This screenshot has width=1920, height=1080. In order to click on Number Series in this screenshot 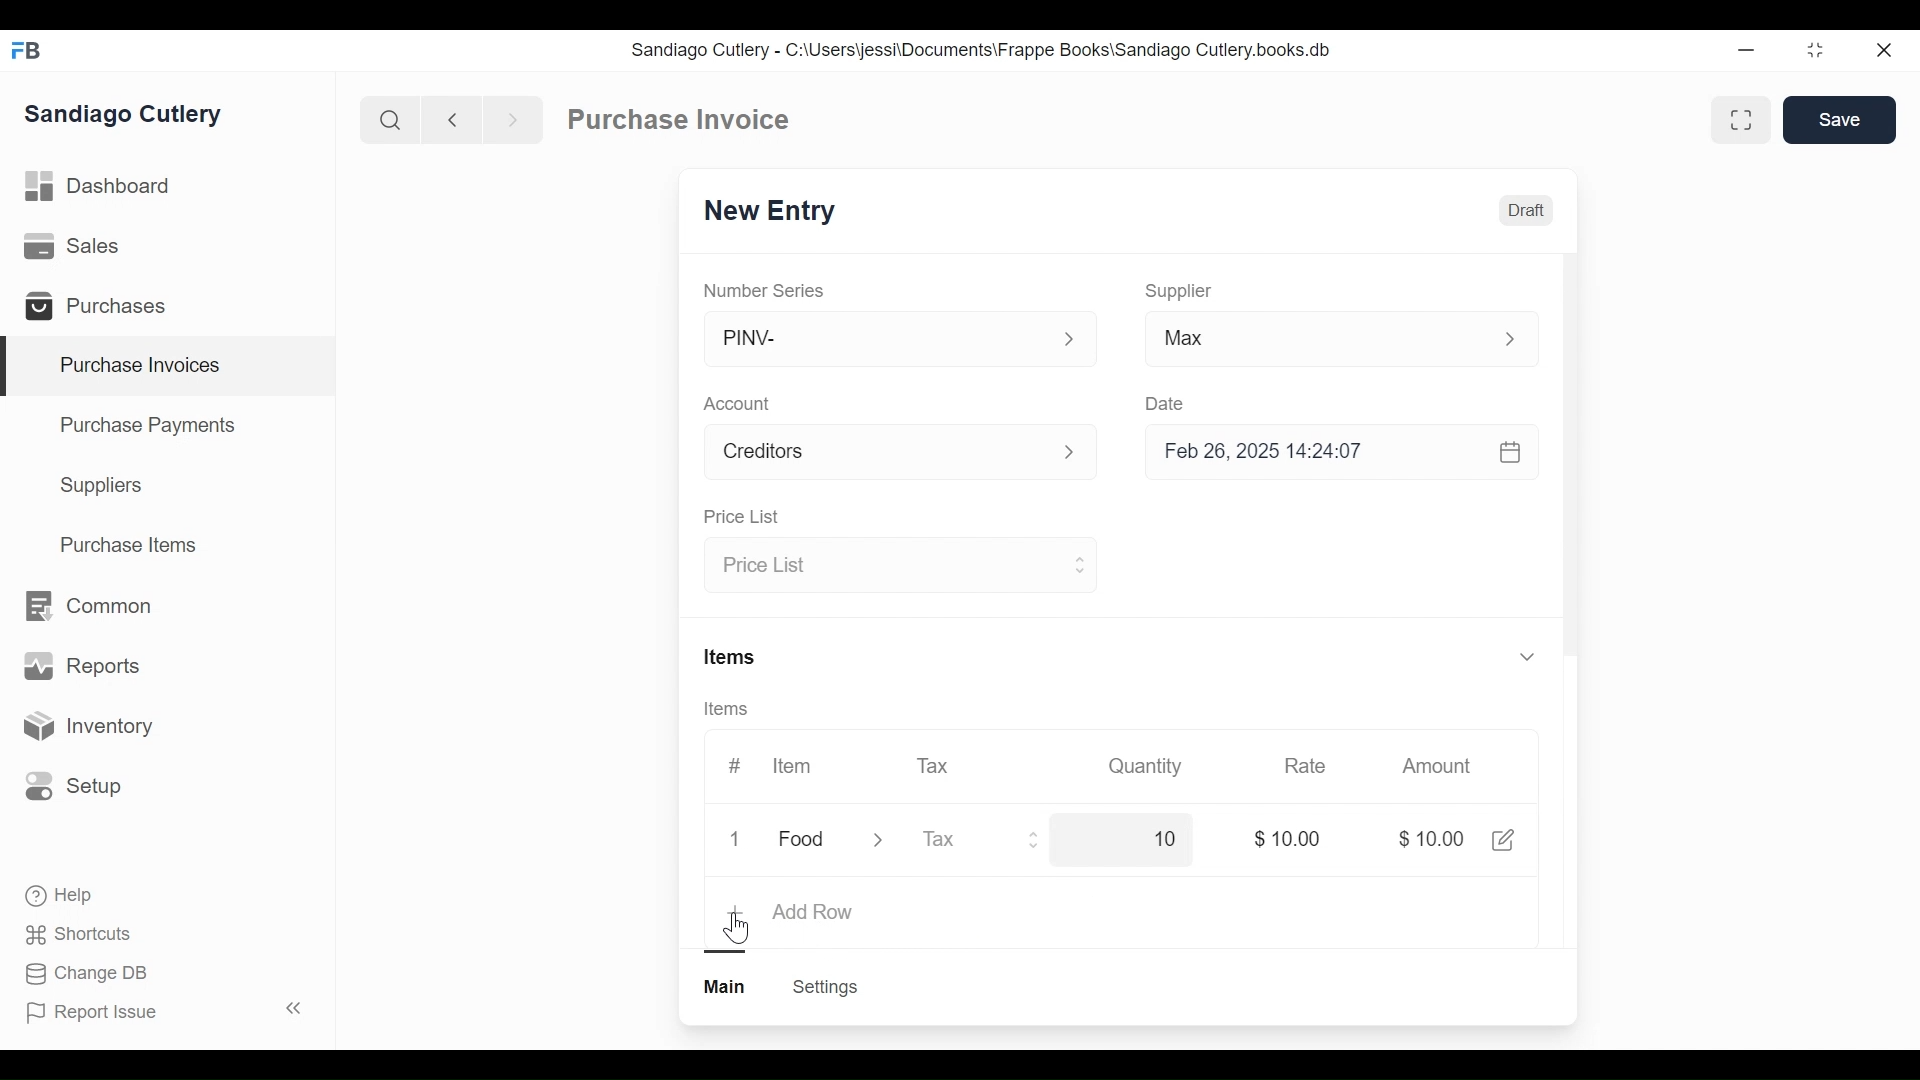, I will do `click(766, 290)`.